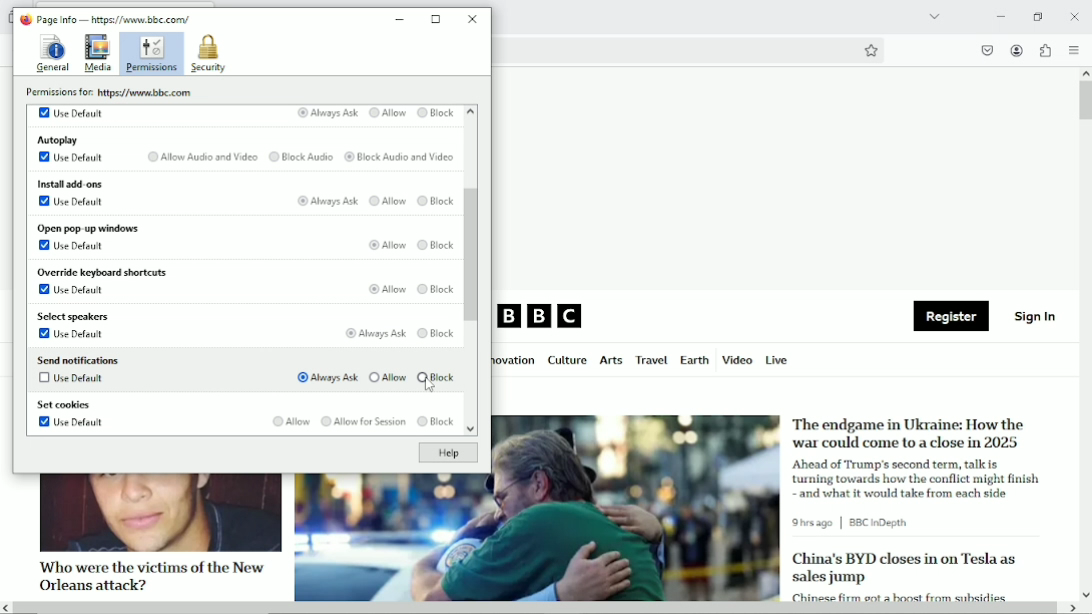 The image size is (1092, 614). What do you see at coordinates (149, 575) in the screenshot?
I see `Who were the victims of the New Orleans attack?` at bounding box center [149, 575].